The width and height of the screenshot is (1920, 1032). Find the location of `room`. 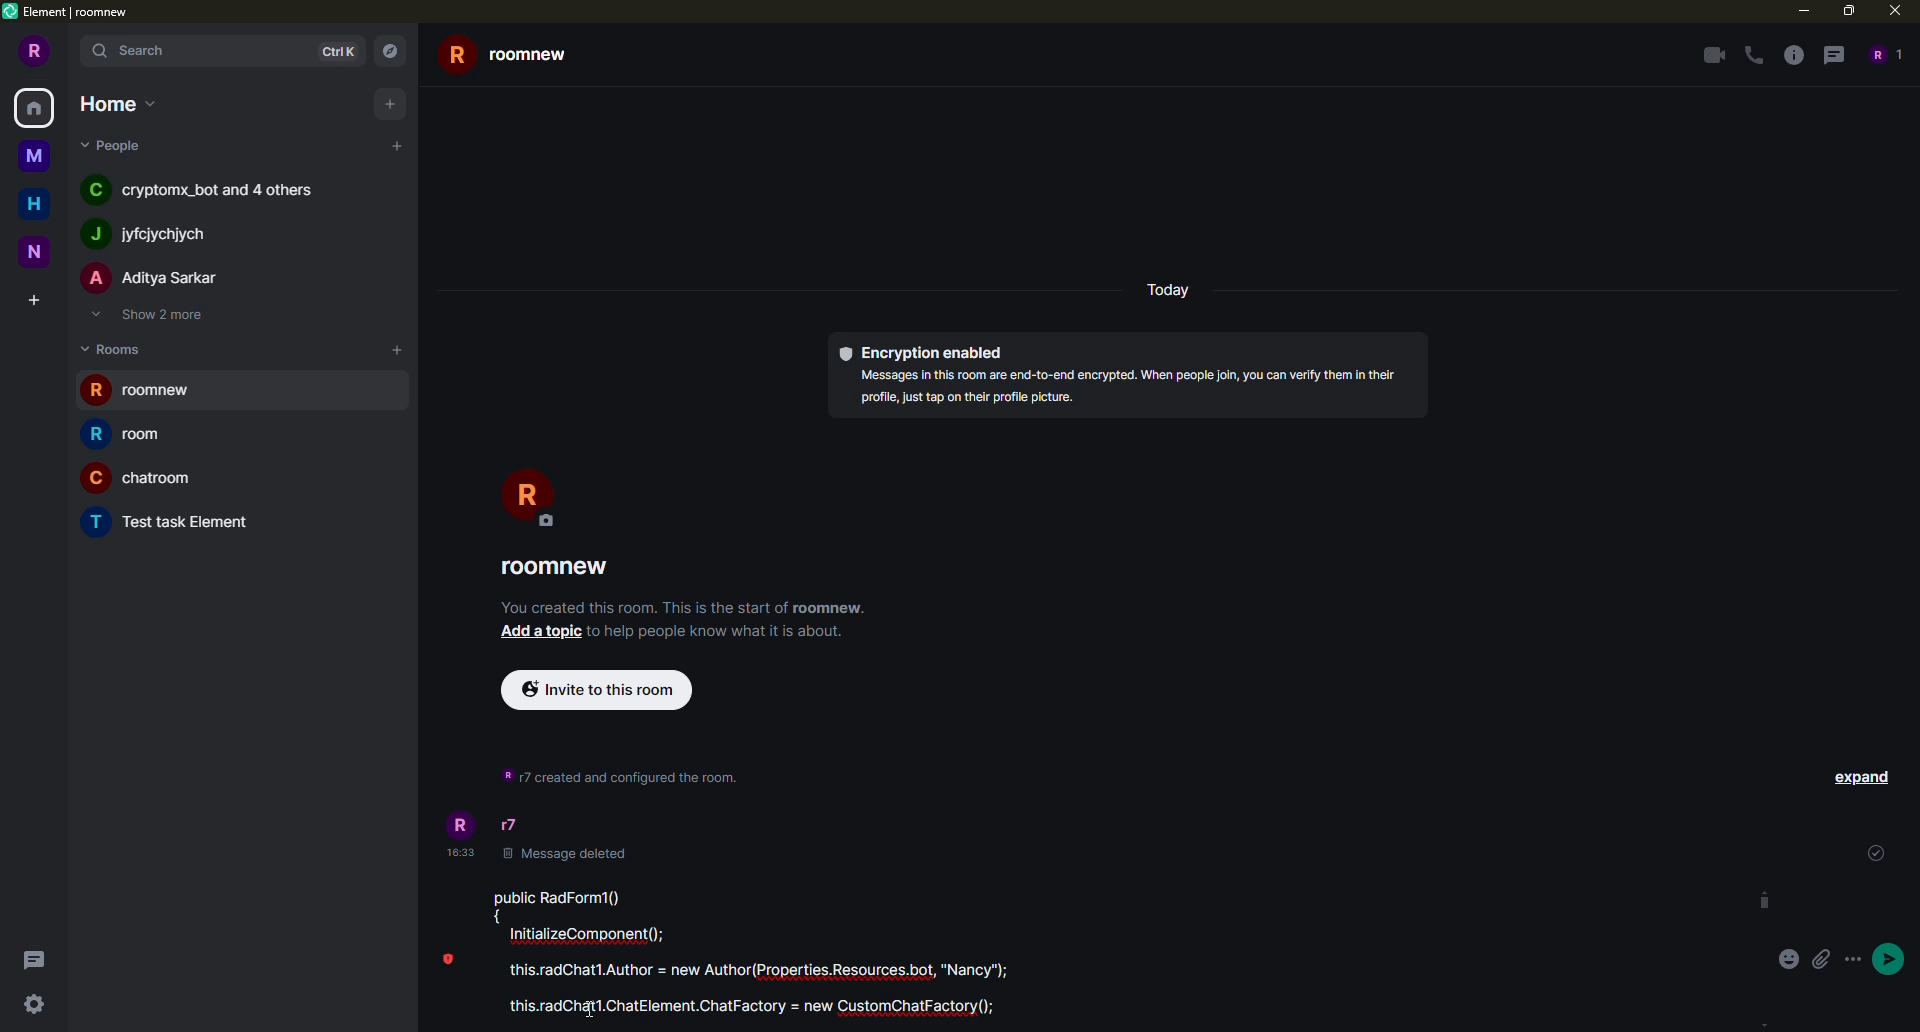

room is located at coordinates (519, 56).